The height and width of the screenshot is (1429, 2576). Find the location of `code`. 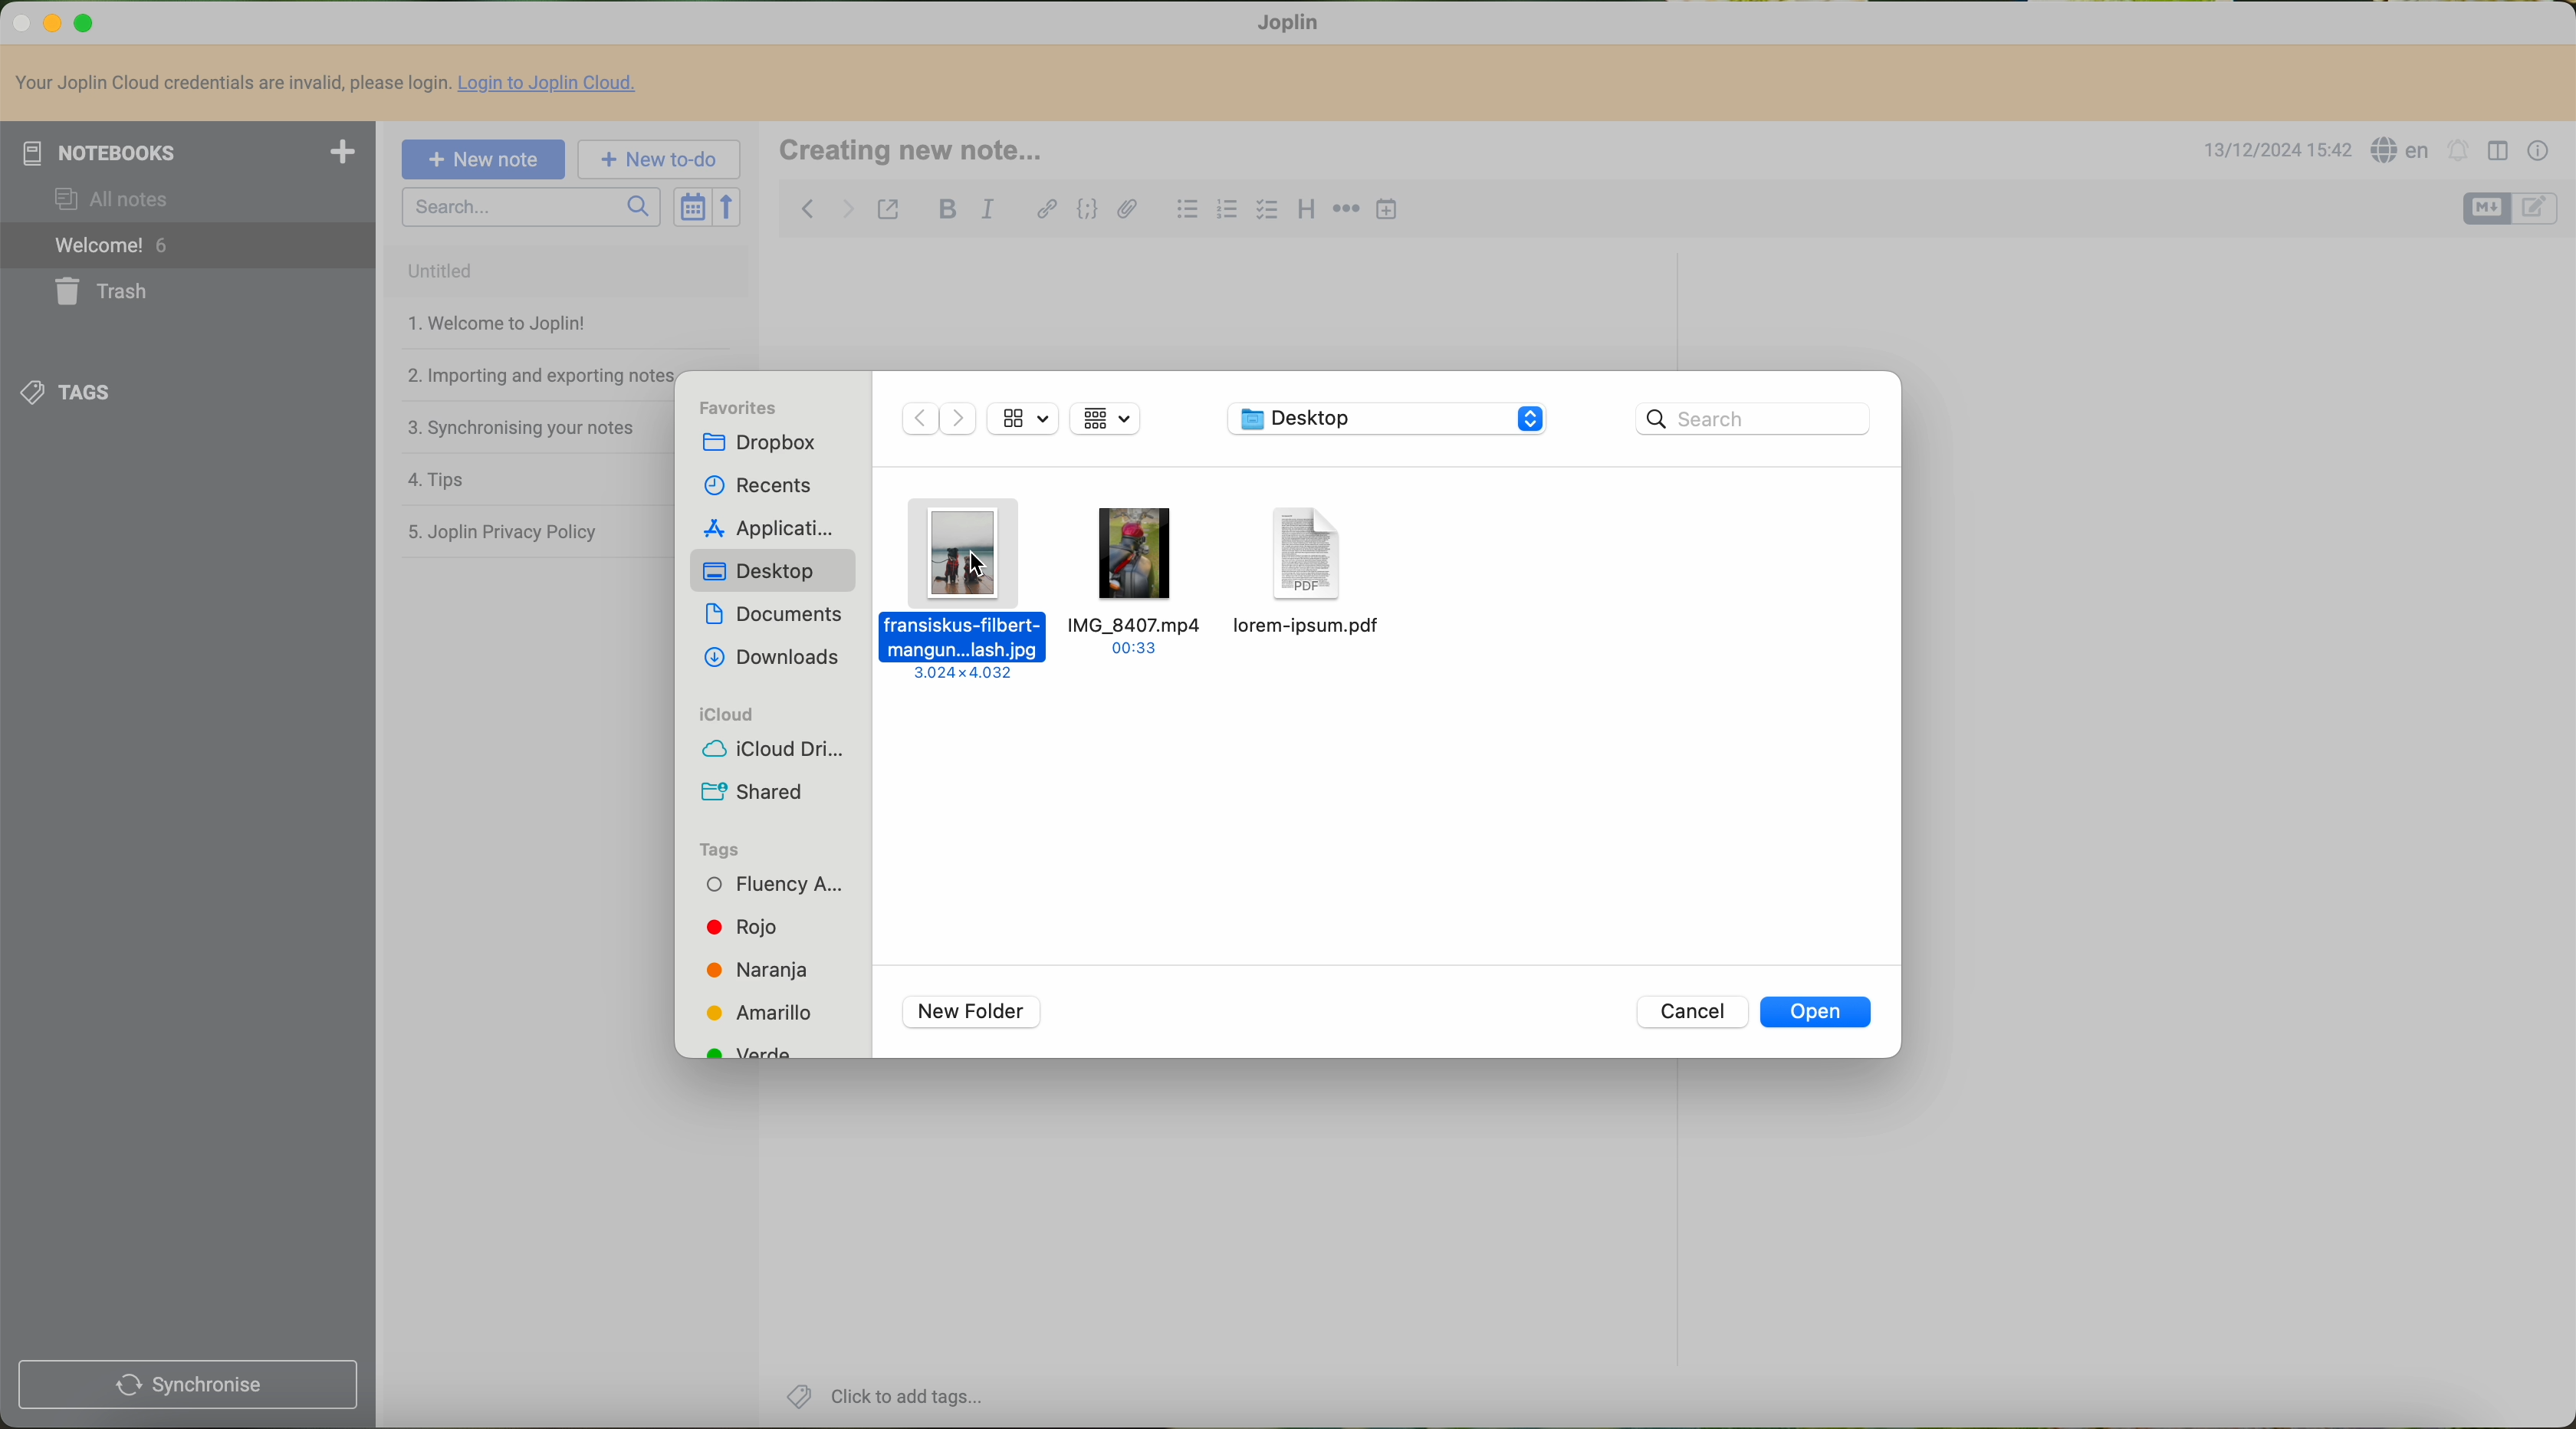

code is located at coordinates (1086, 211).